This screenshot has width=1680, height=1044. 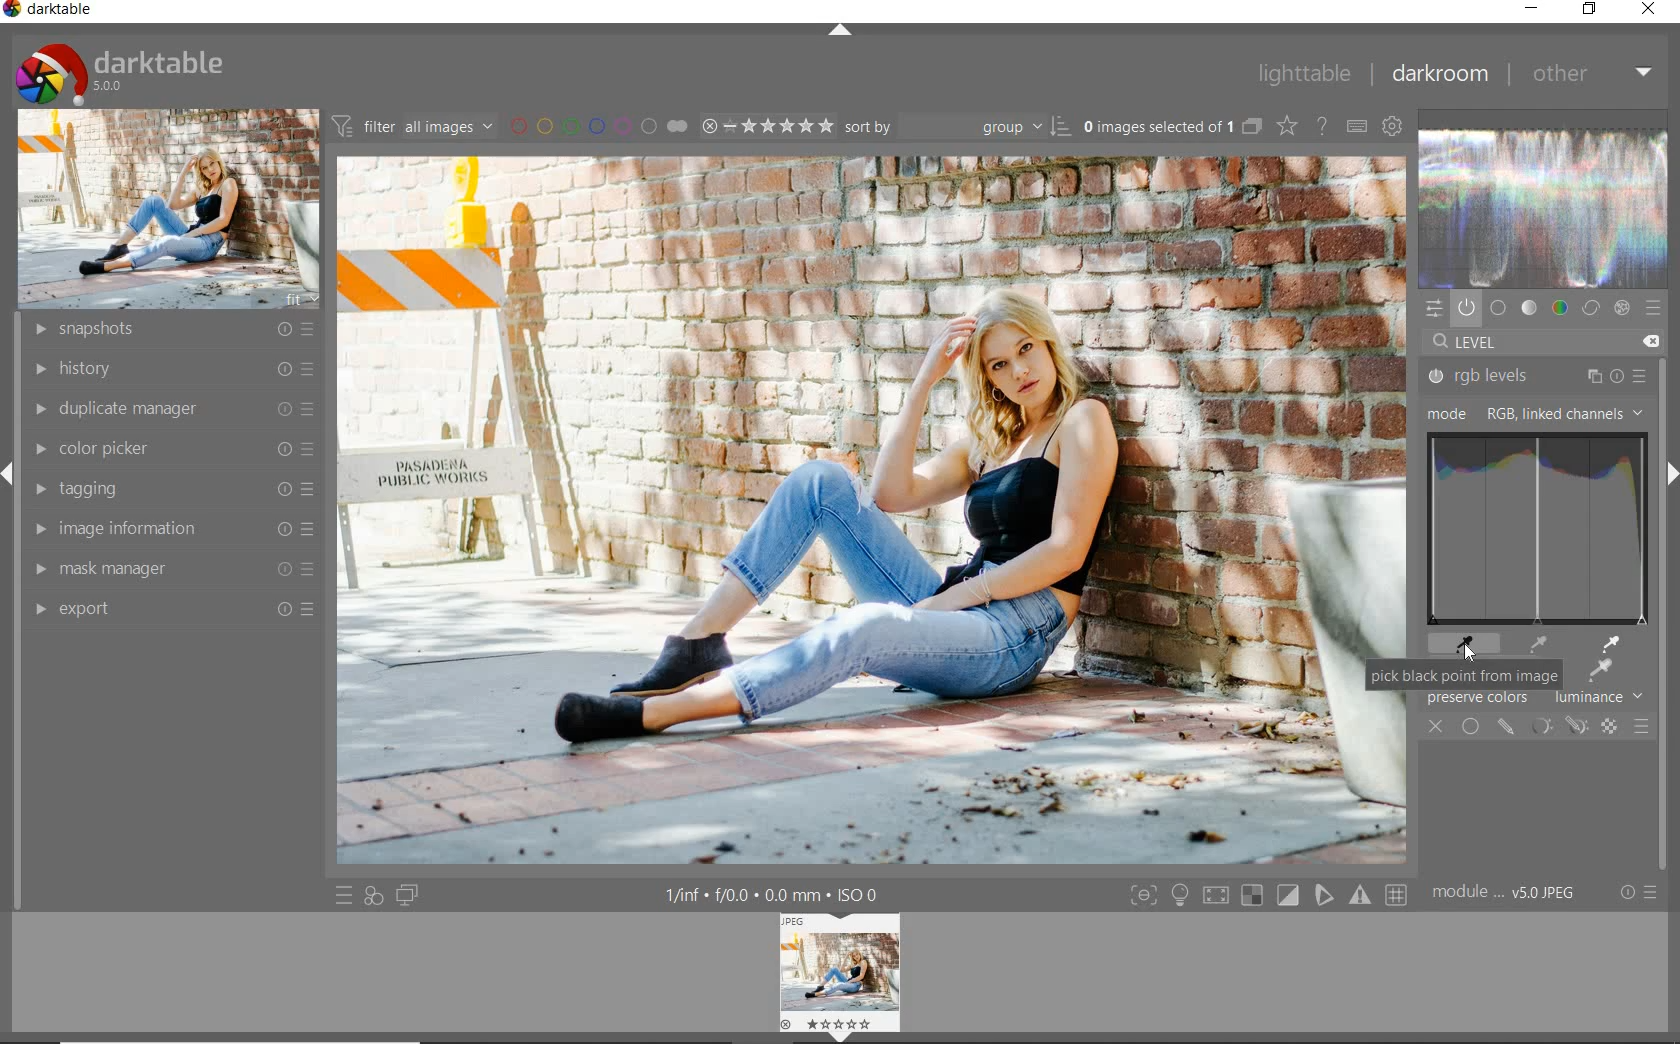 I want to click on export, so click(x=169, y=609).